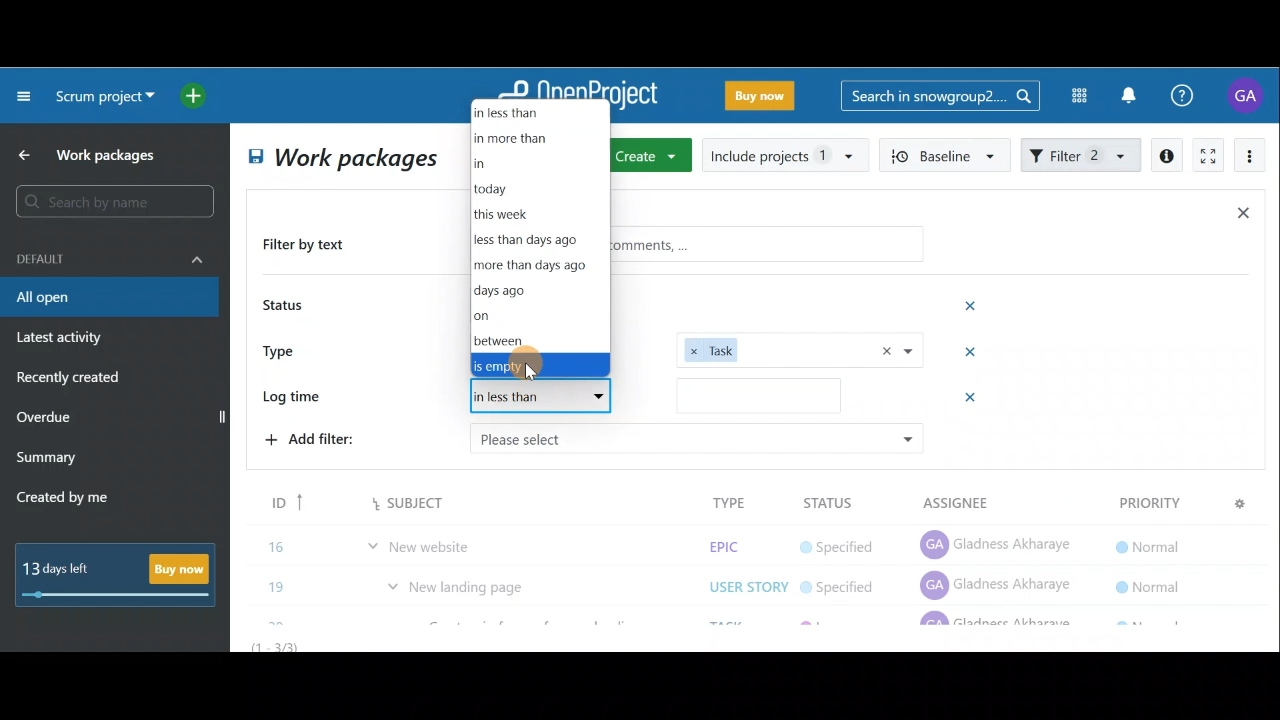  What do you see at coordinates (534, 586) in the screenshot?
I see `Create wireframes for new landing page` at bounding box center [534, 586].